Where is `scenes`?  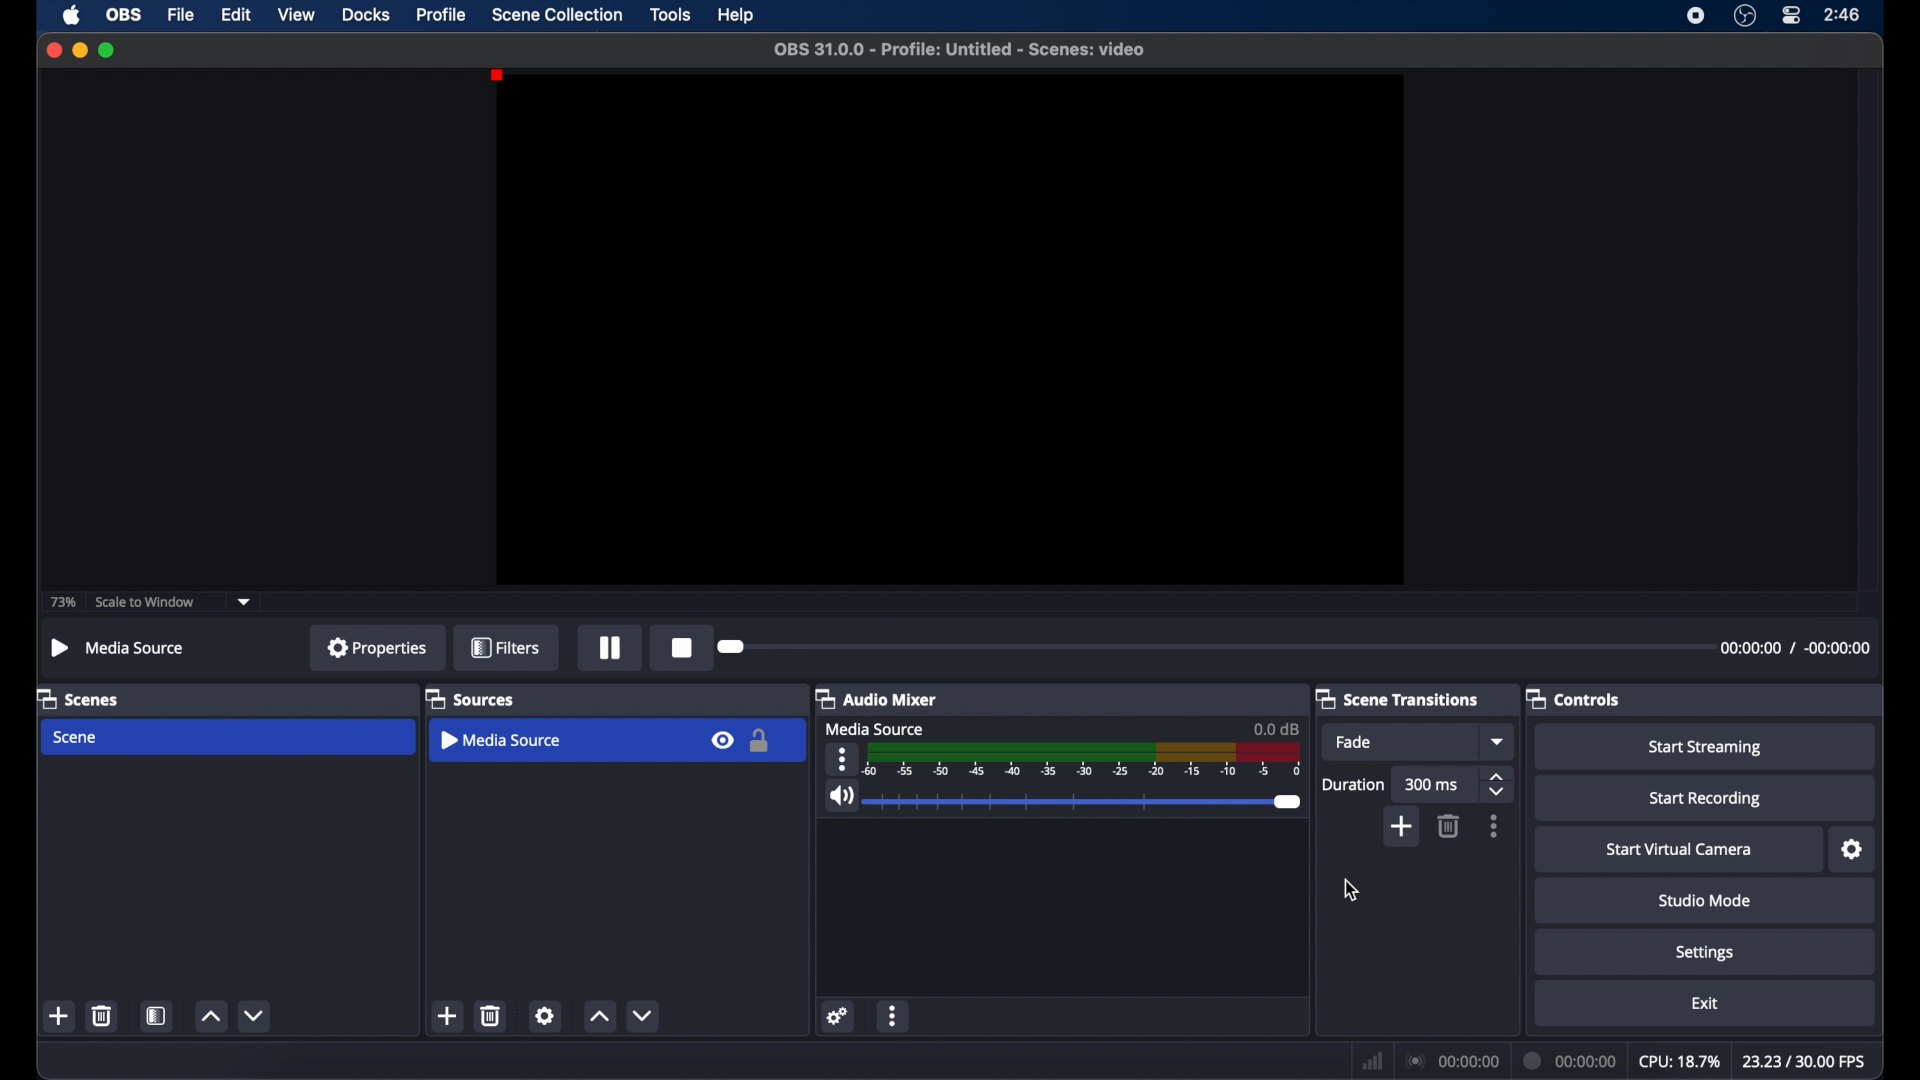
scenes is located at coordinates (79, 698).